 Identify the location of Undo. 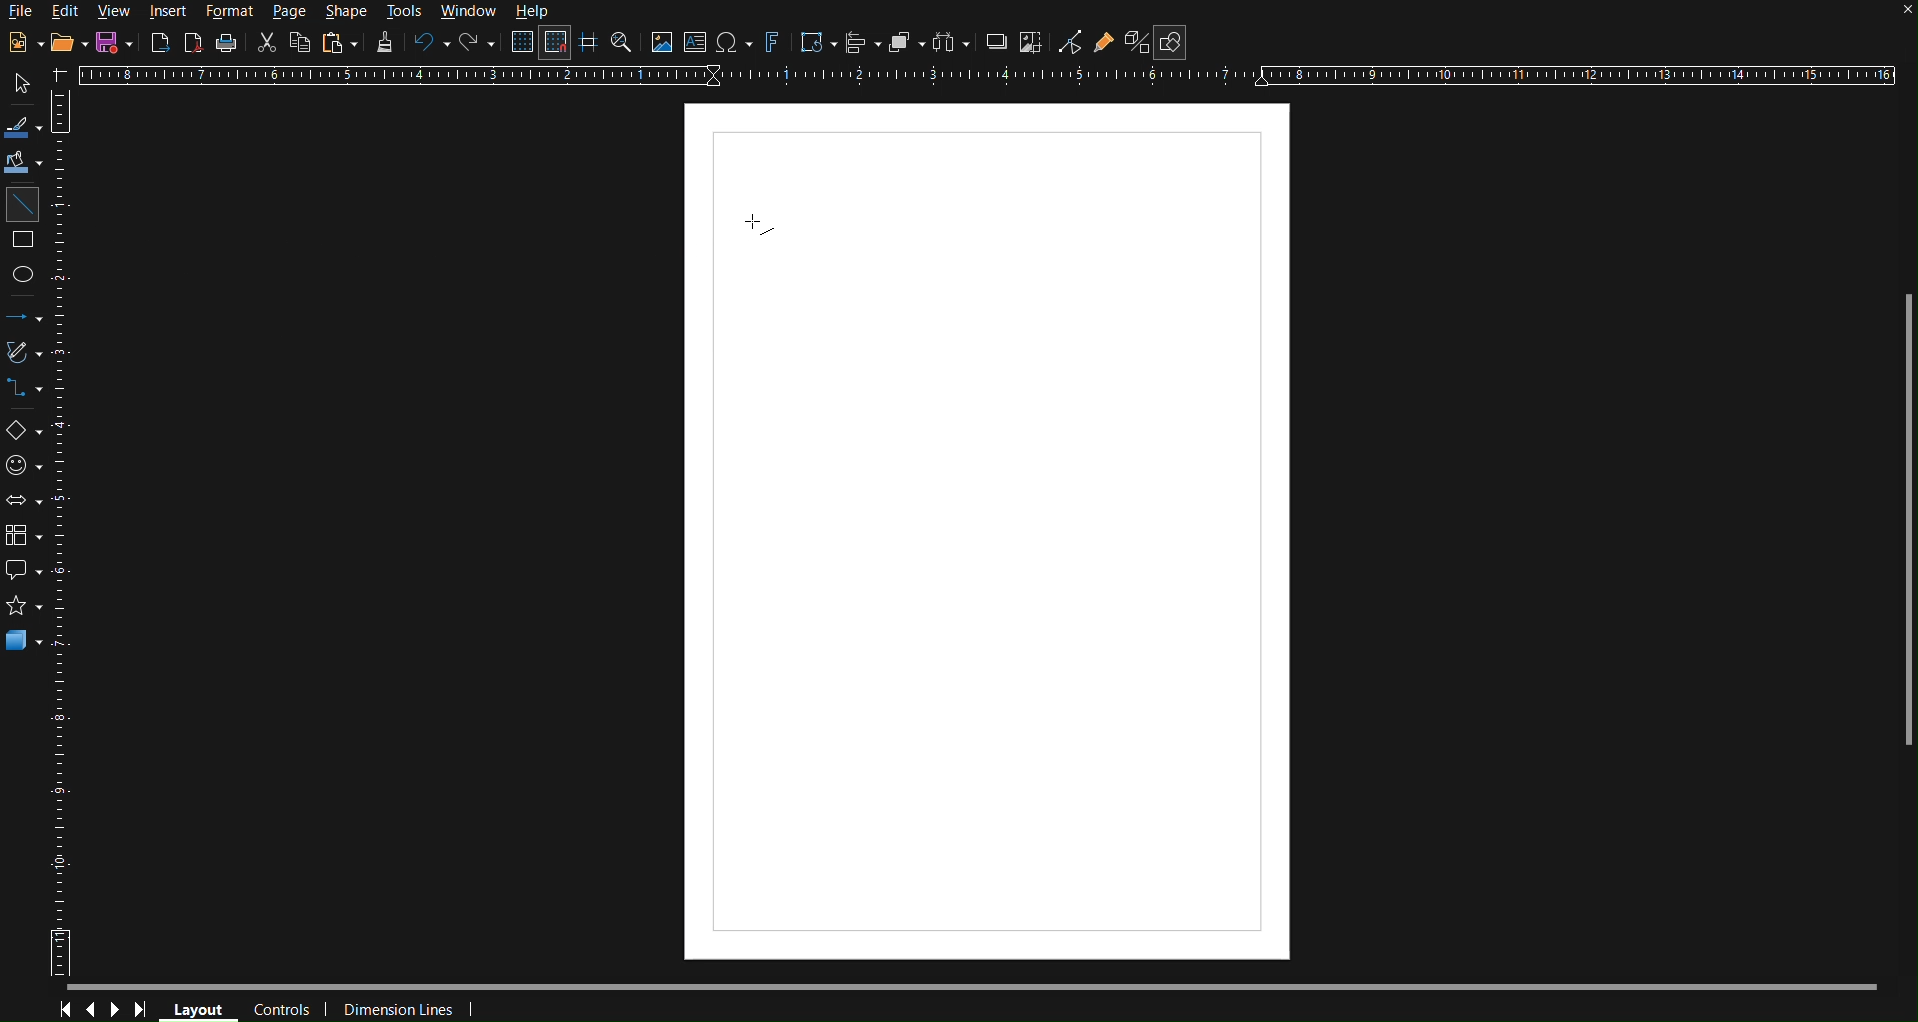
(432, 43).